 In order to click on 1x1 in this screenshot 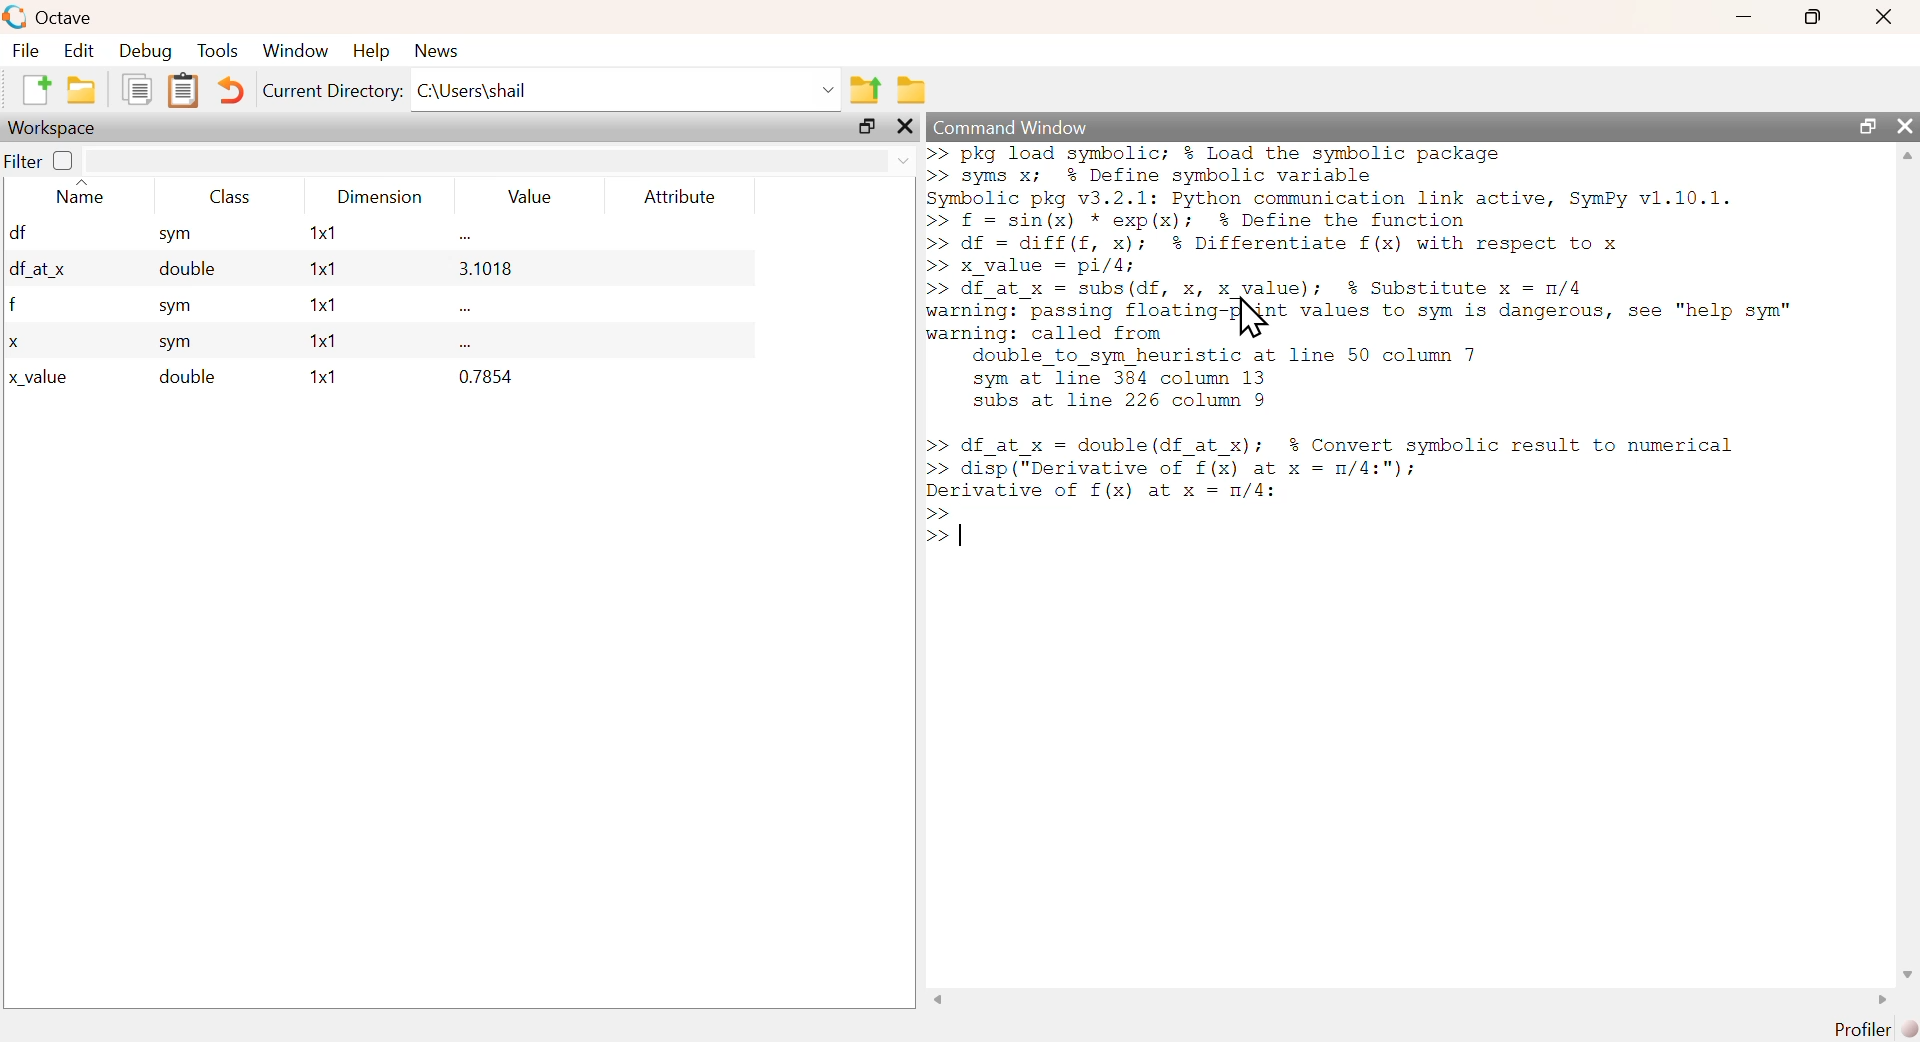, I will do `click(322, 235)`.